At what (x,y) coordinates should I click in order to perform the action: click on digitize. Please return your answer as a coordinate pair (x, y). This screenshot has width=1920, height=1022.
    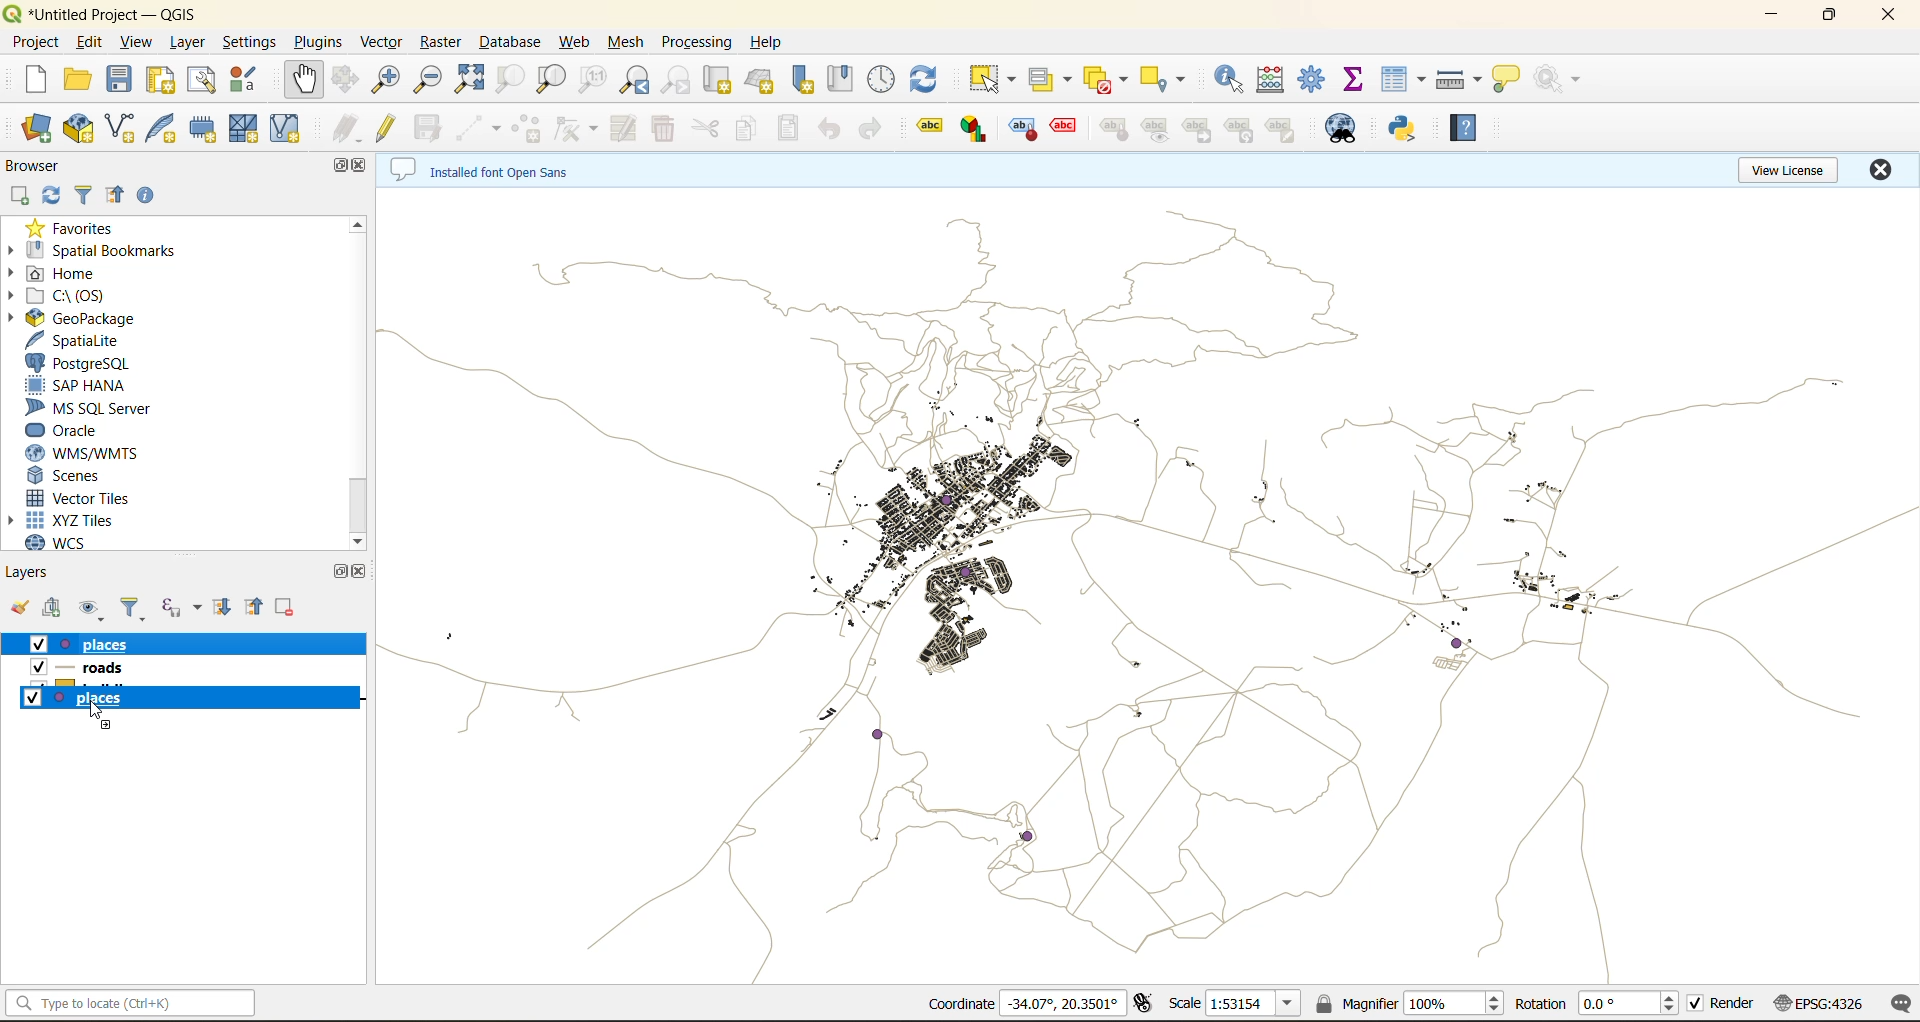
    Looking at the image, I should click on (480, 128).